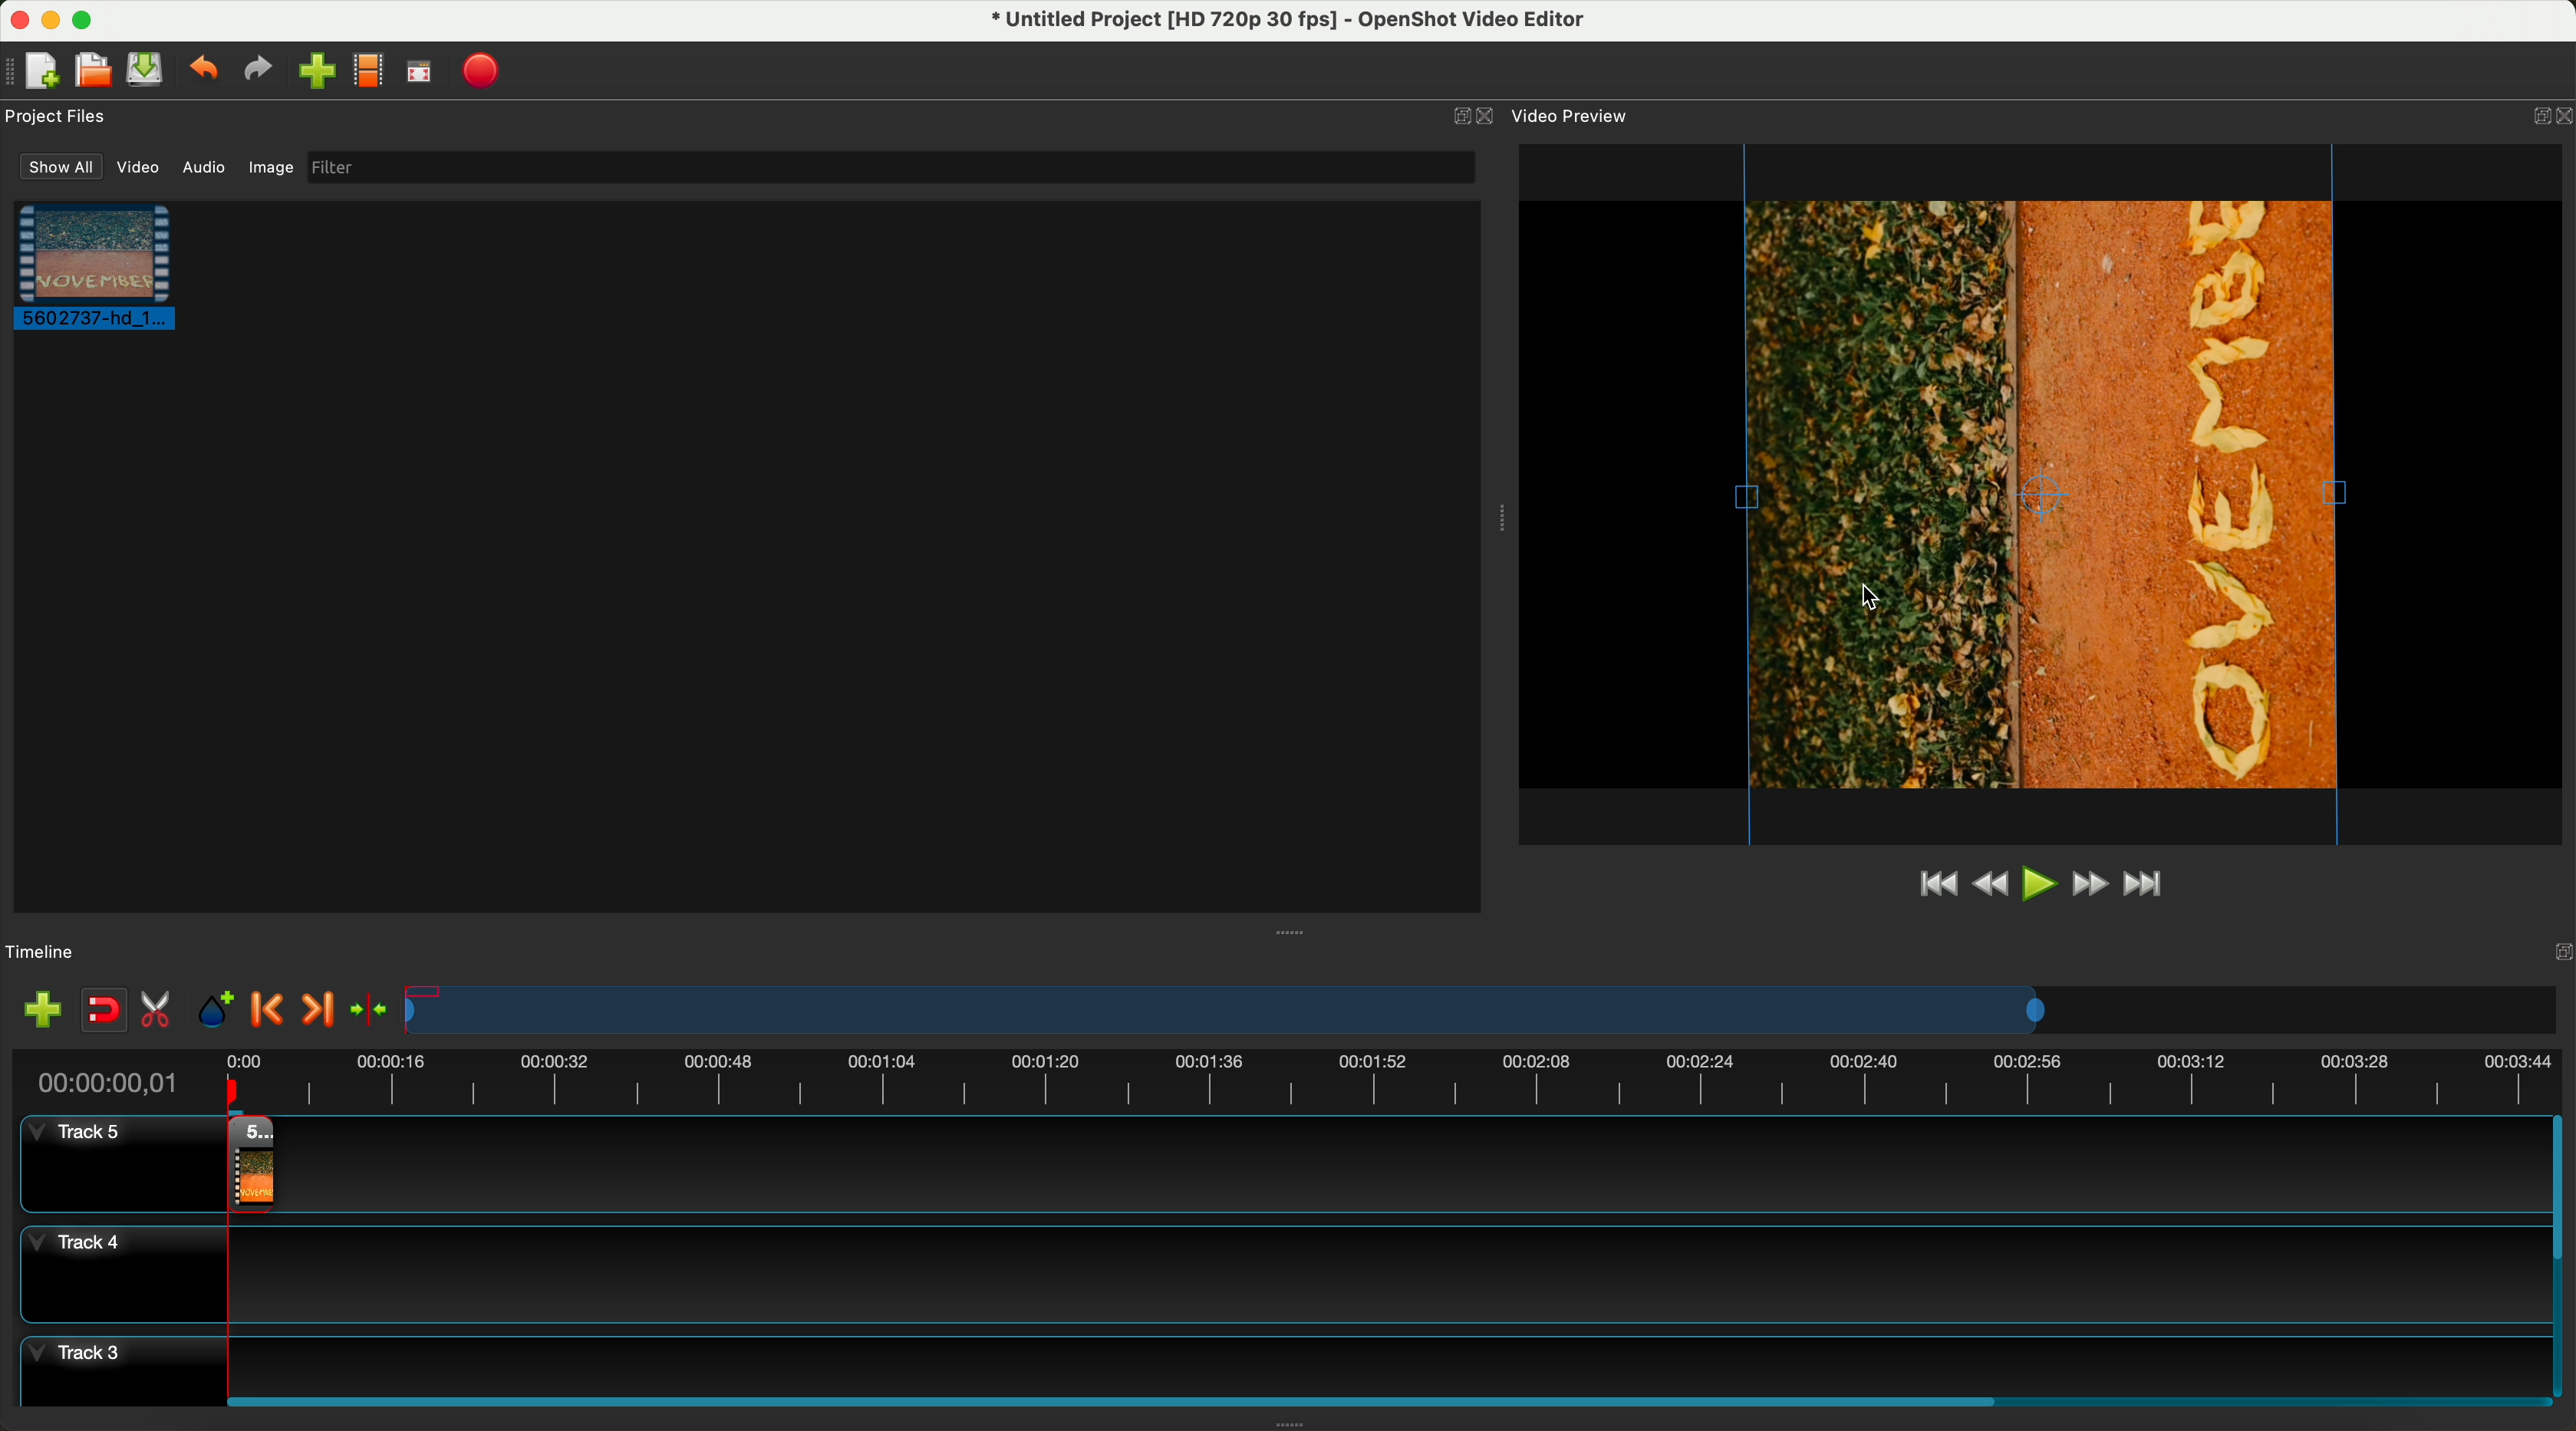 This screenshot has height=1431, width=2576. What do you see at coordinates (1294, 1080) in the screenshot?
I see `timeline` at bounding box center [1294, 1080].